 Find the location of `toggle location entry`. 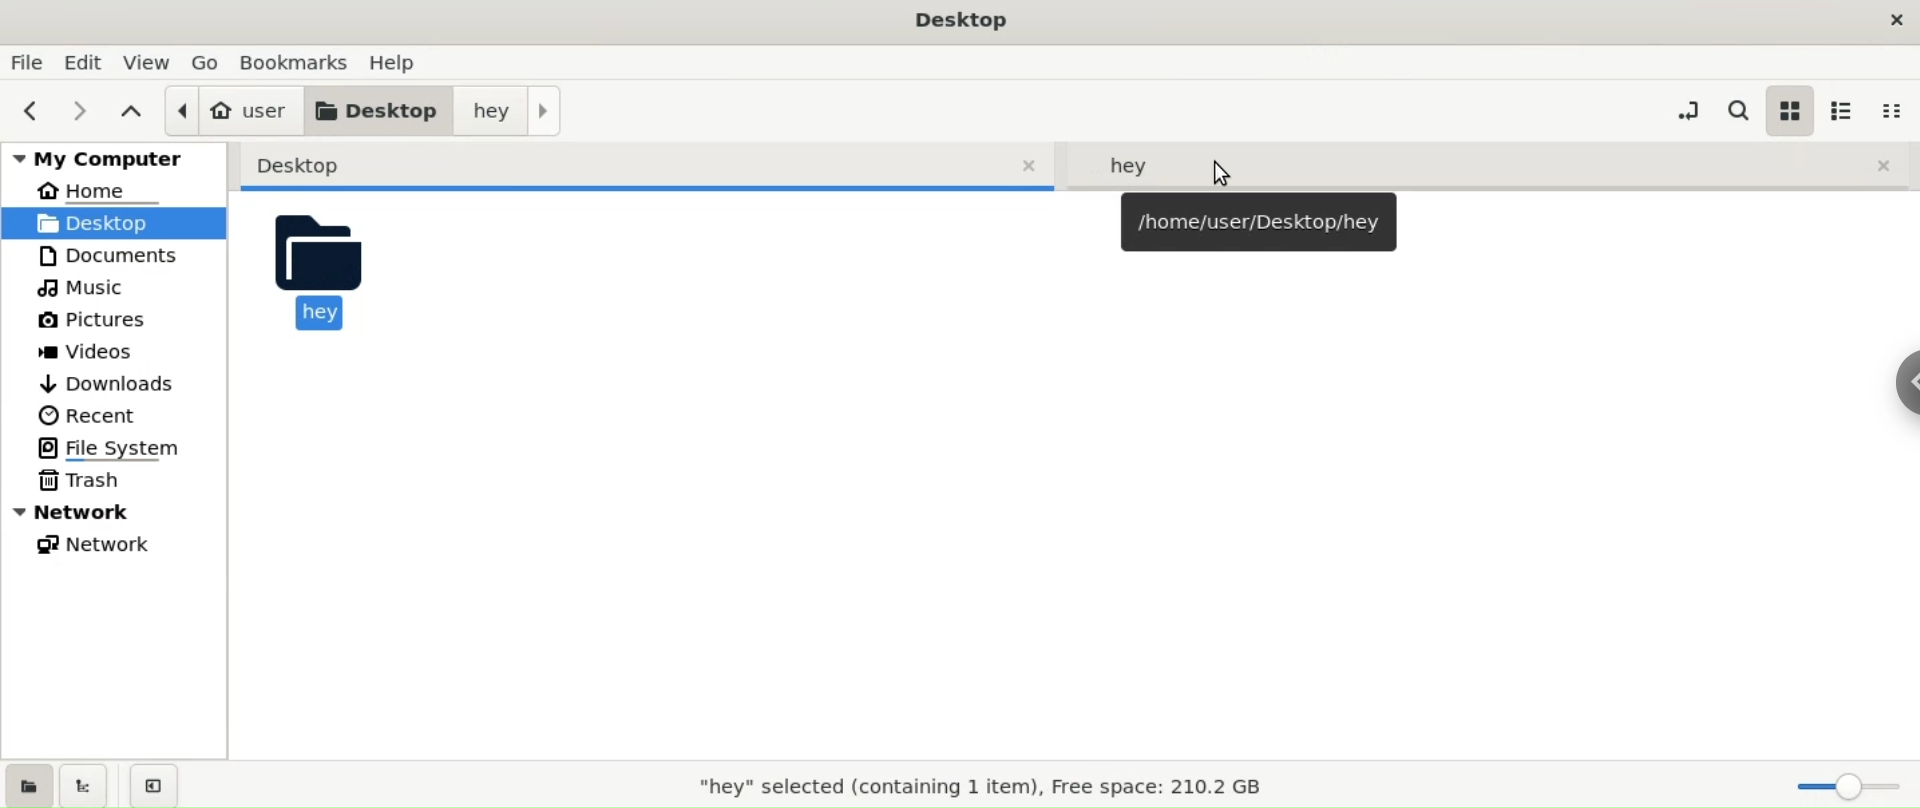

toggle location entry is located at coordinates (1684, 110).